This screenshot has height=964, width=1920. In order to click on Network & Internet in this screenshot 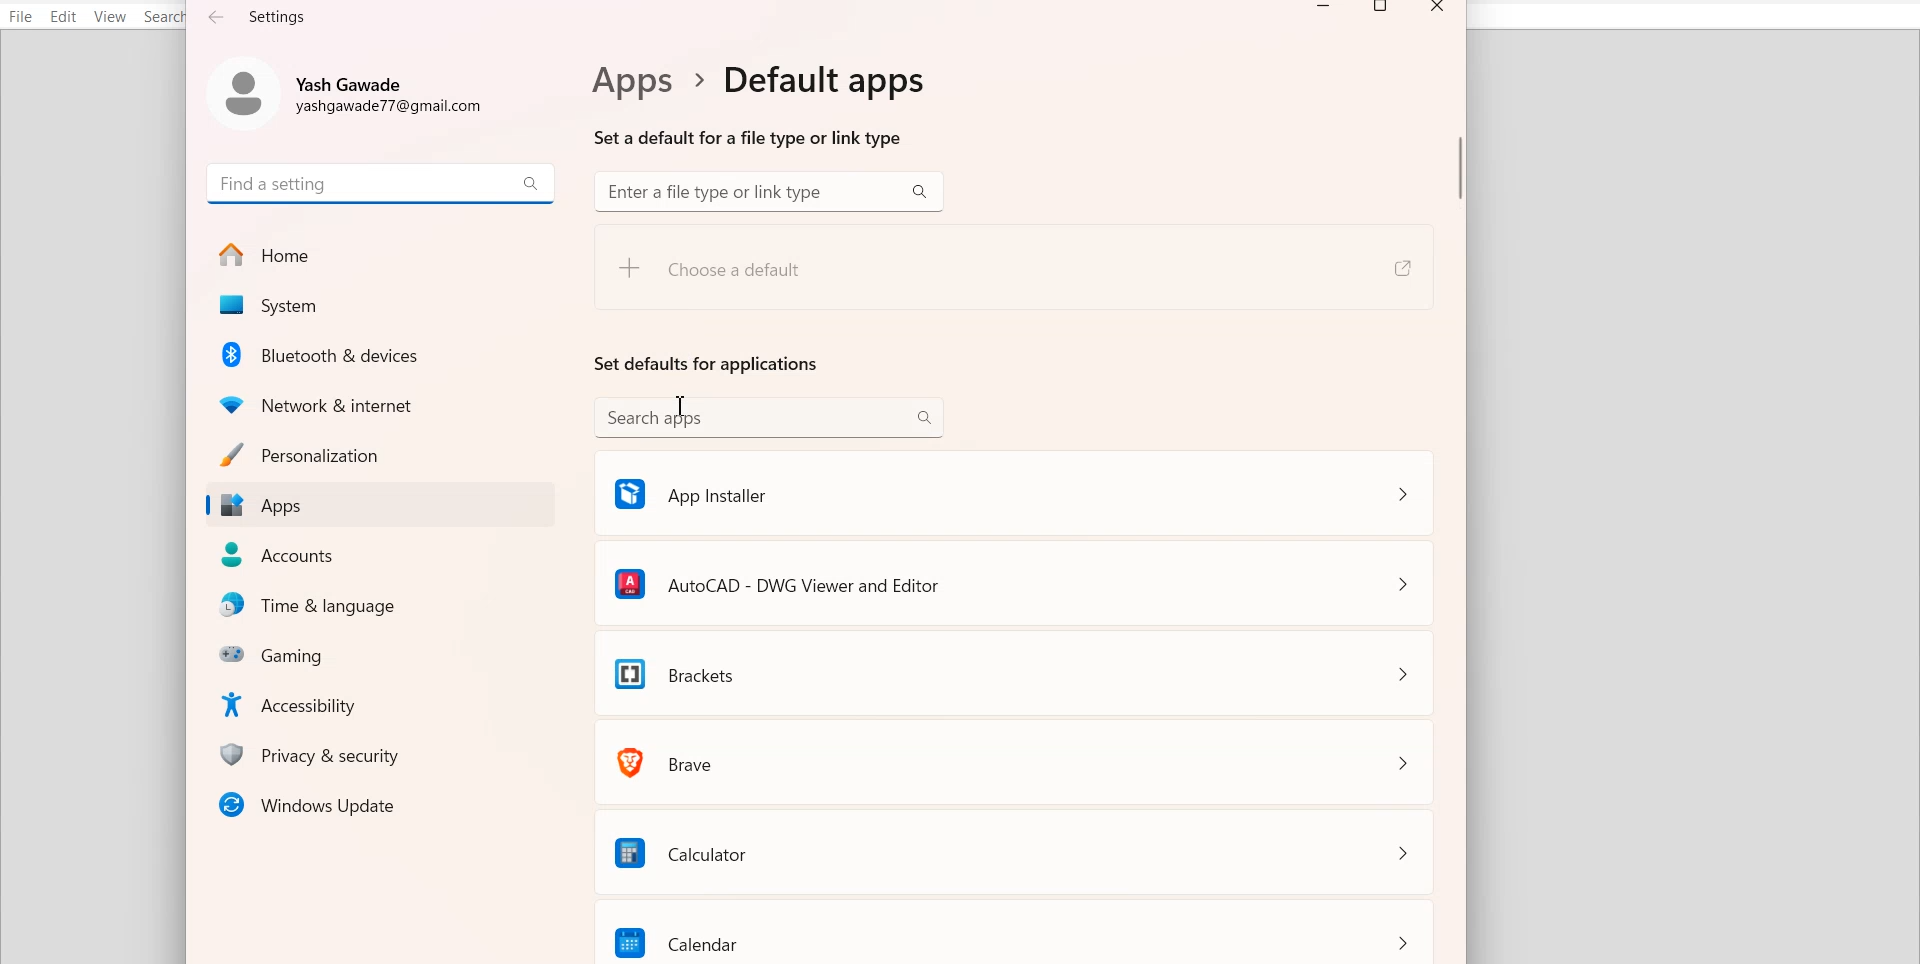, I will do `click(382, 402)`.